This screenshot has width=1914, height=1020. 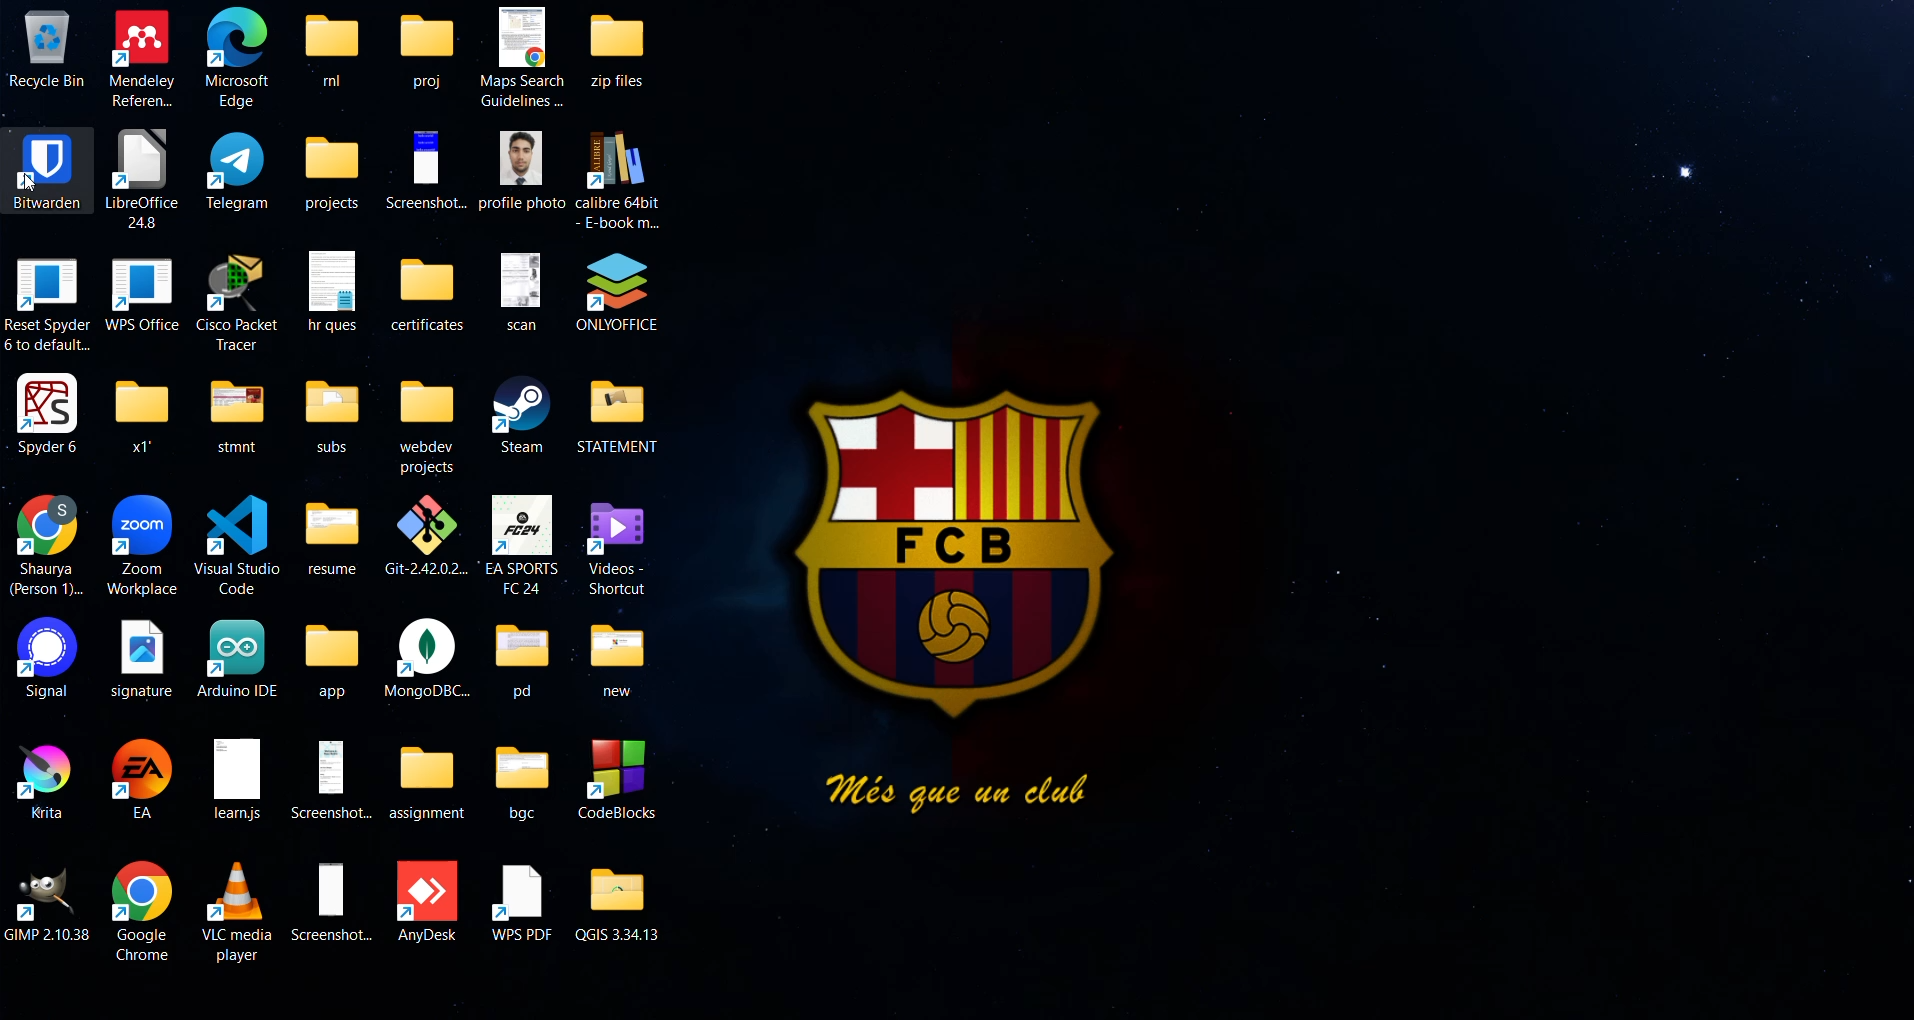 I want to click on x1", so click(x=139, y=413).